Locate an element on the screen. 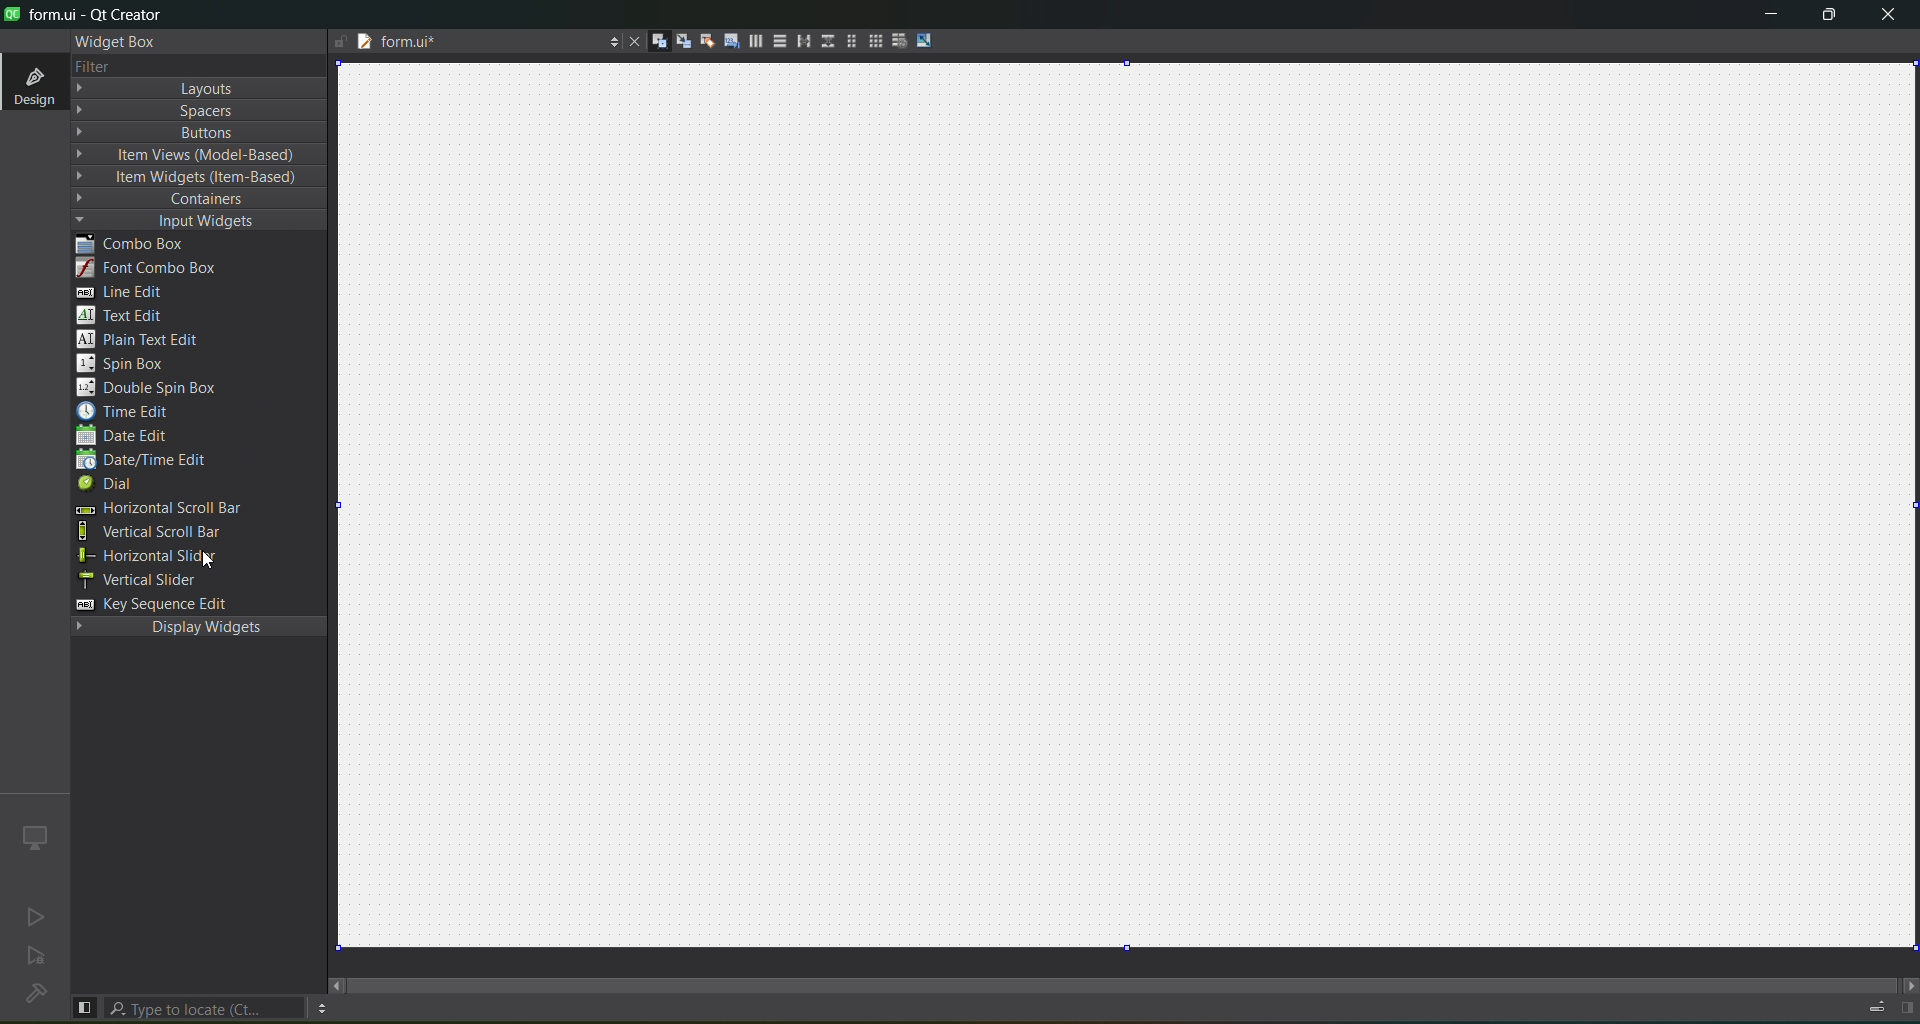 The image size is (1920, 1024). no active project is located at coordinates (36, 956).